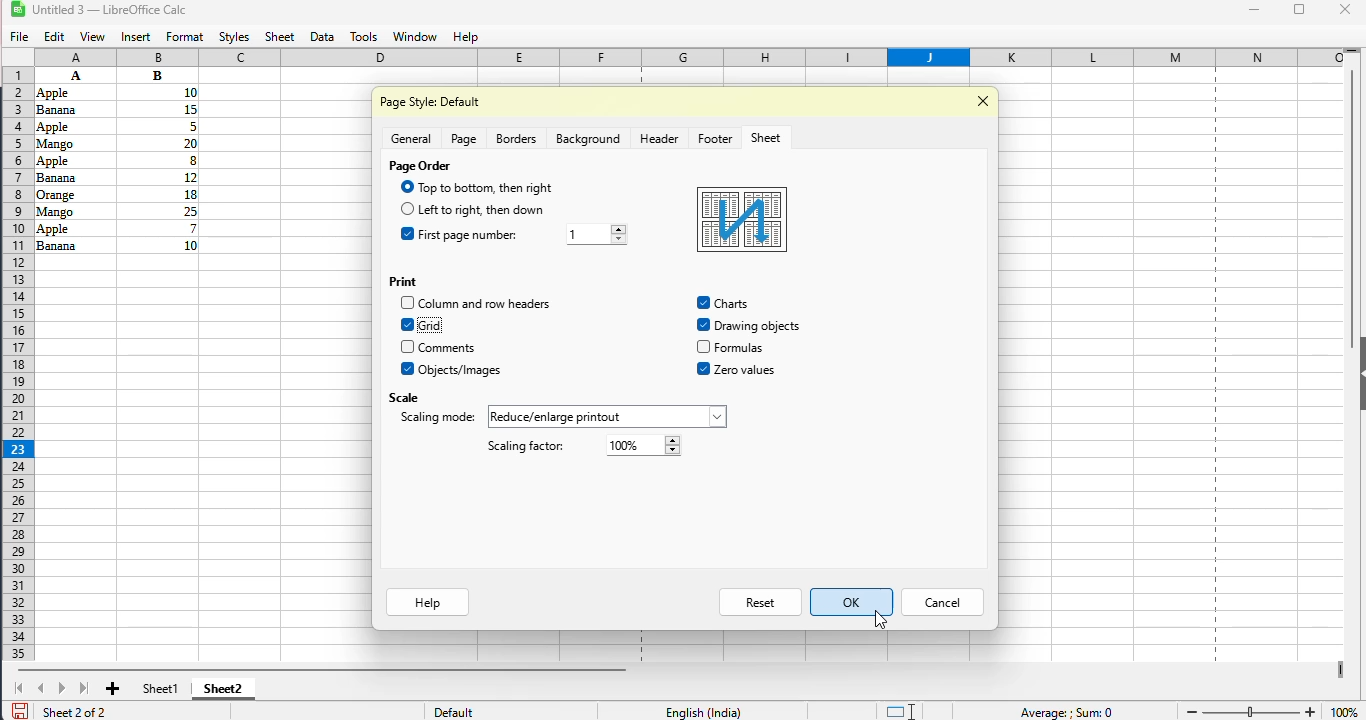 This screenshot has width=1366, height=720. Describe the element at coordinates (437, 418) in the screenshot. I see `scaling mode: reduce/enlarge/printout` at that location.